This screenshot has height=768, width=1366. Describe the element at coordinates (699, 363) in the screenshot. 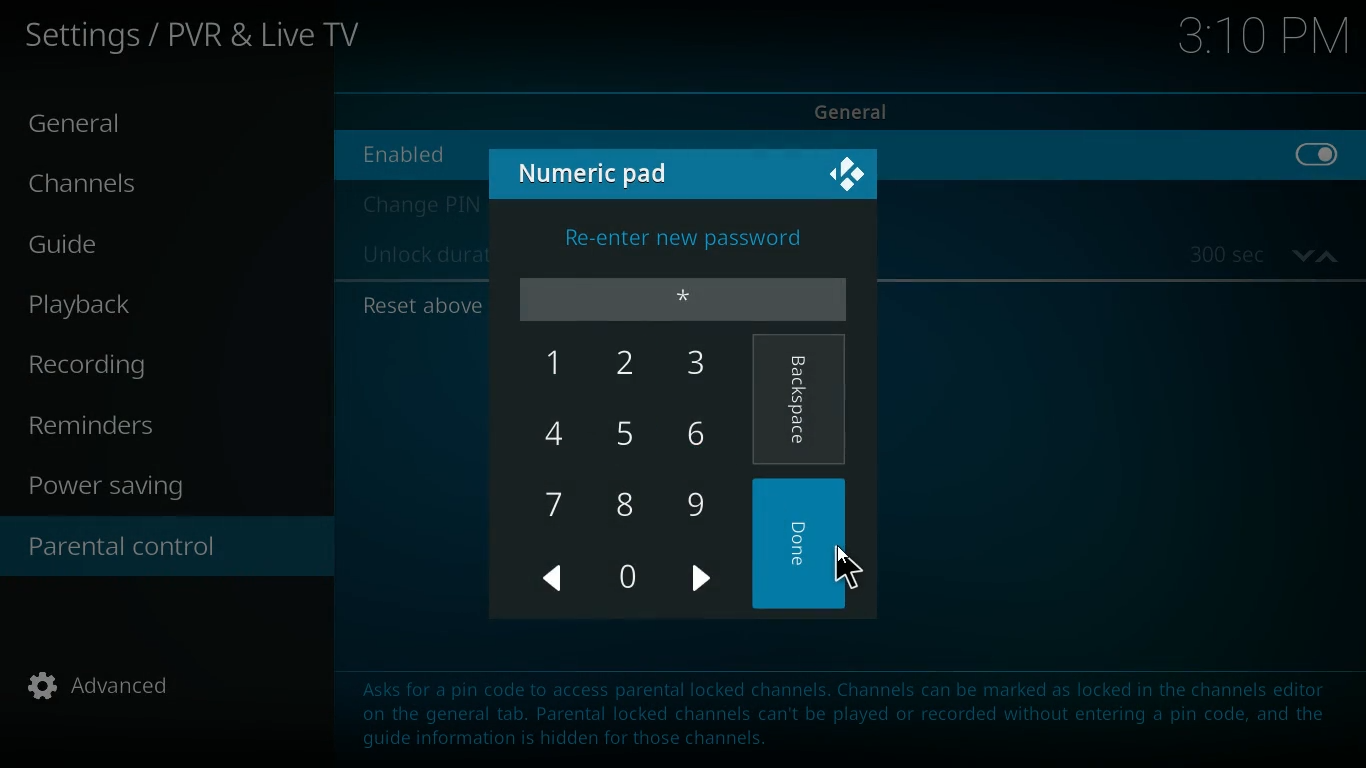

I see `3` at that location.